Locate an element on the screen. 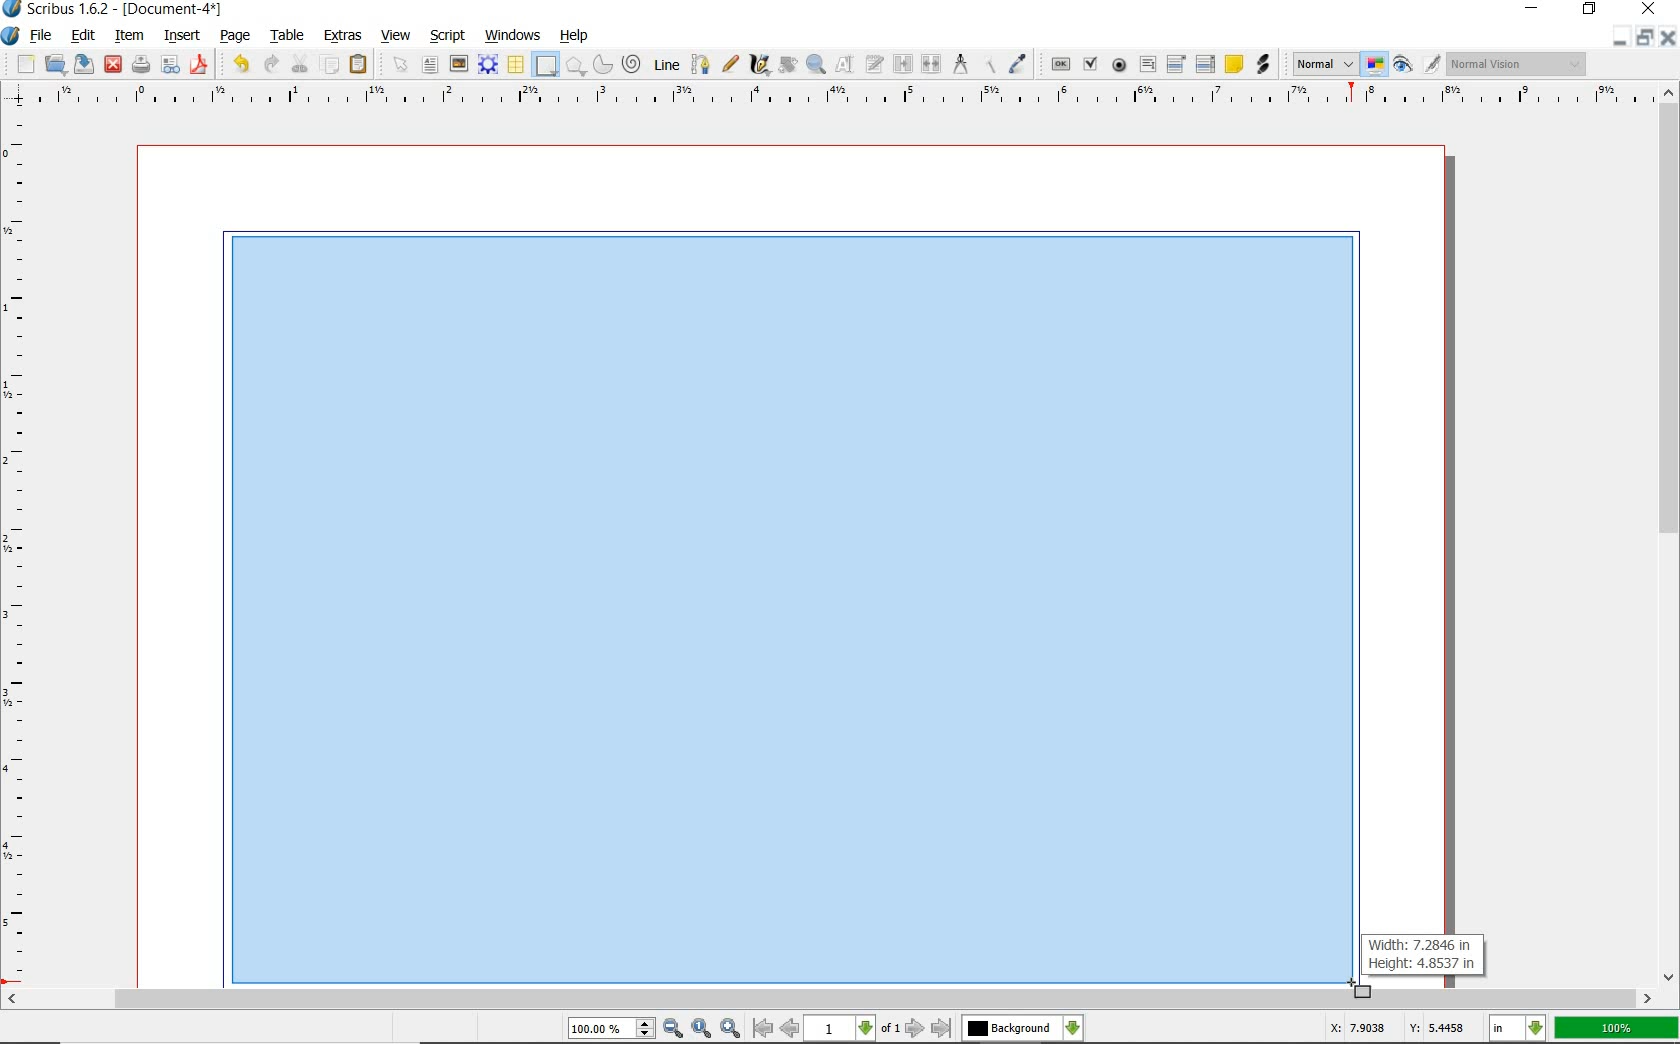  zoom in or zoom out is located at coordinates (815, 66).